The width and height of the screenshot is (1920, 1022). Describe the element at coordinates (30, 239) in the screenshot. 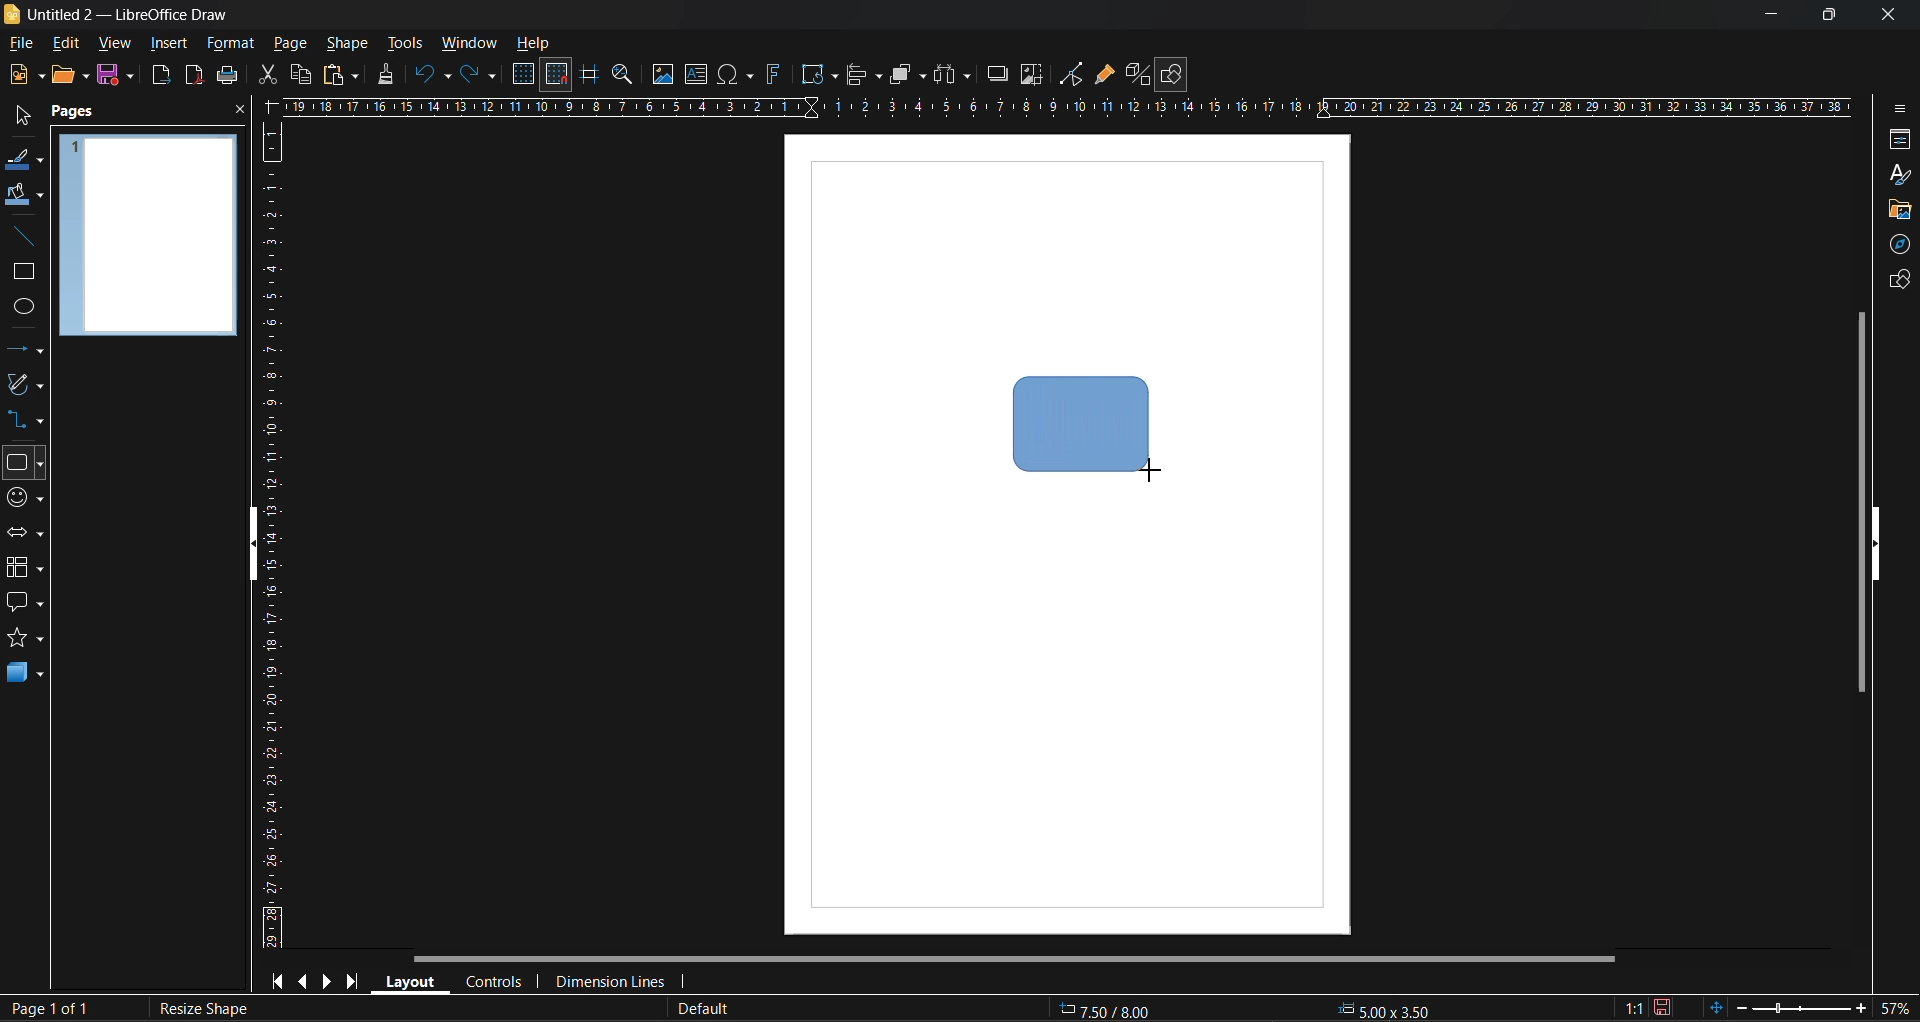

I see `insert line` at that location.